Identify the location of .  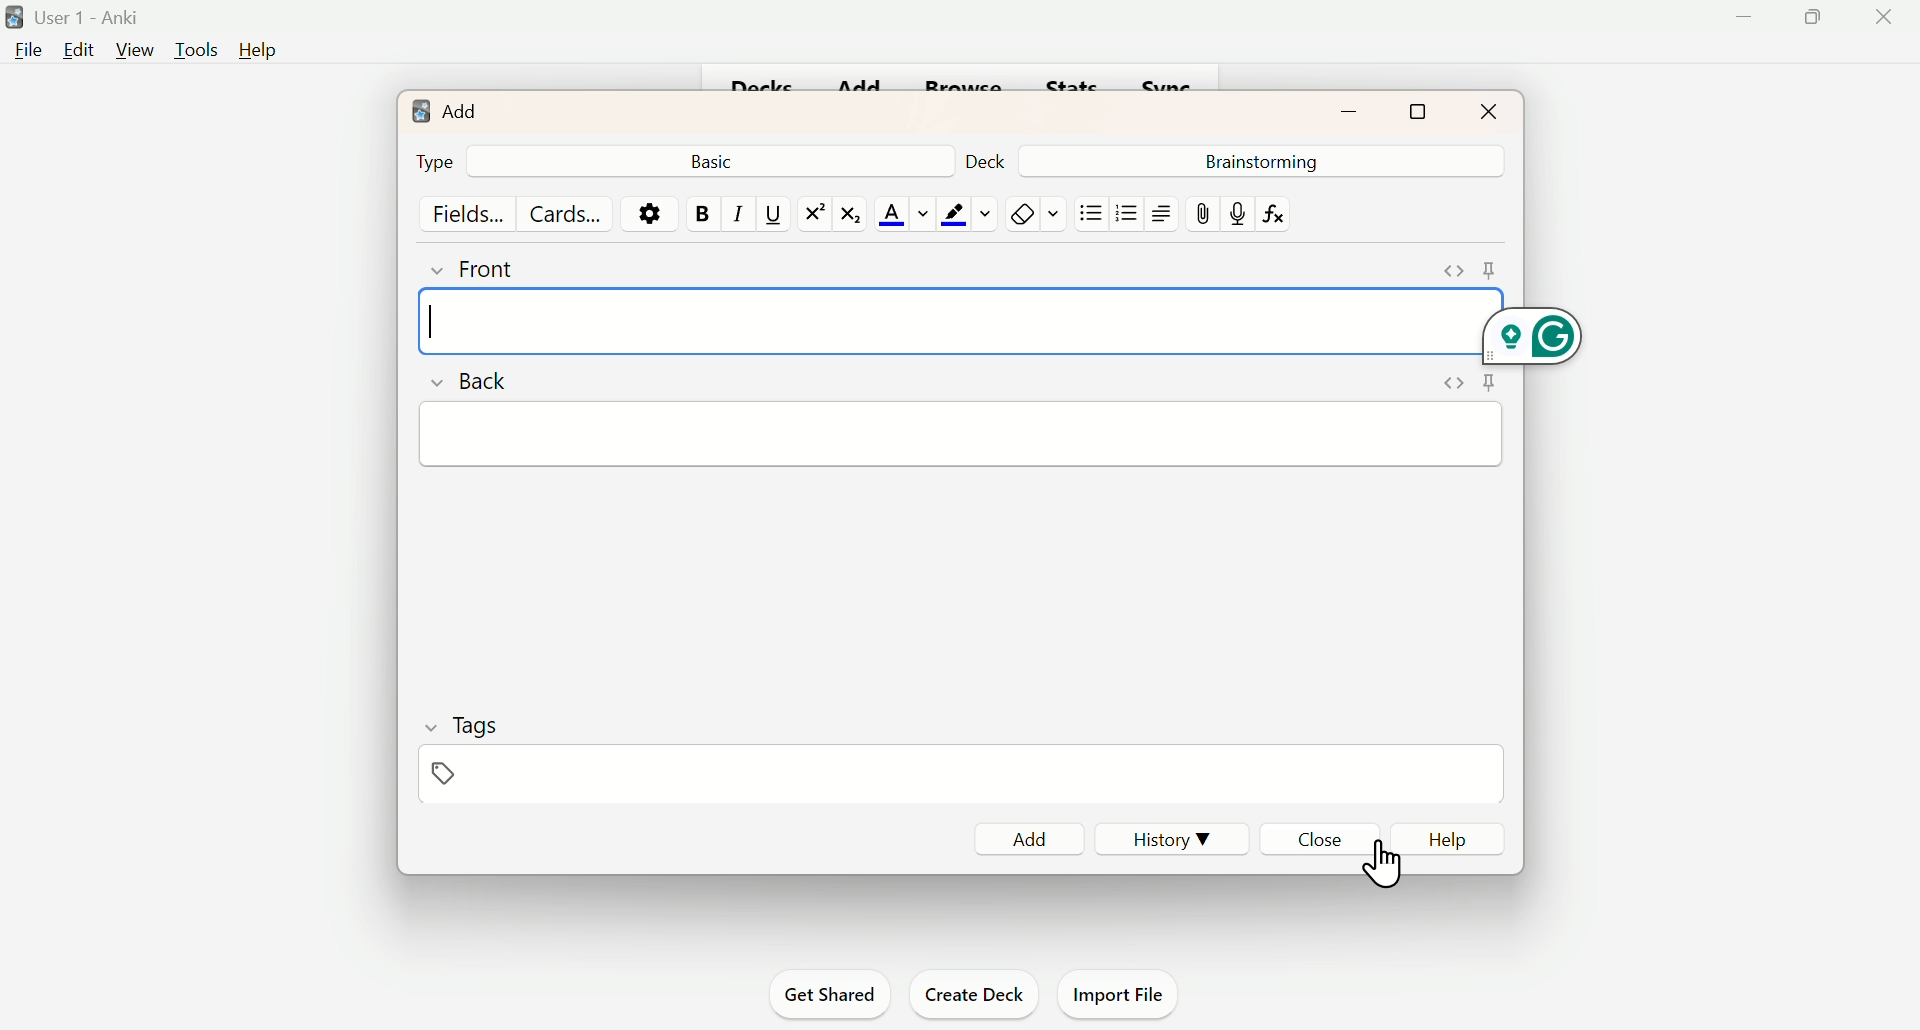
(1495, 111).